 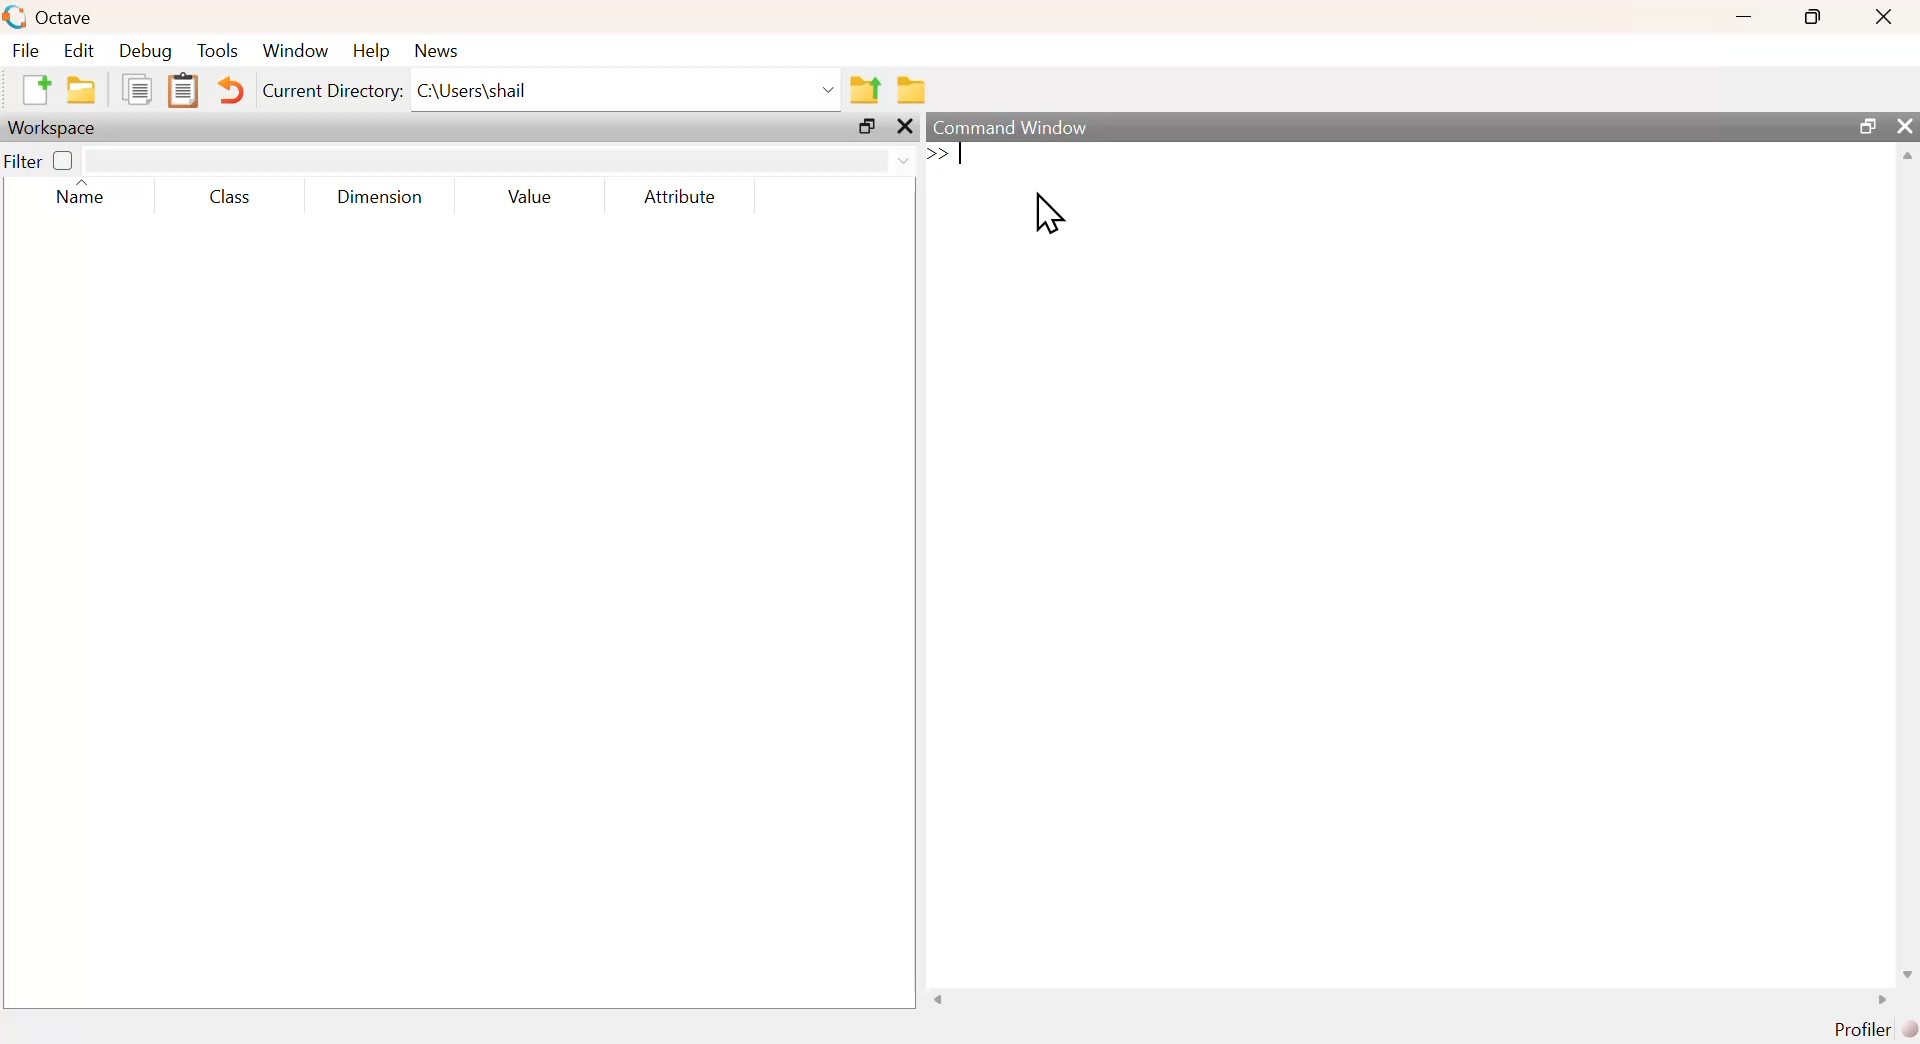 What do you see at coordinates (1887, 16) in the screenshot?
I see `close` at bounding box center [1887, 16].